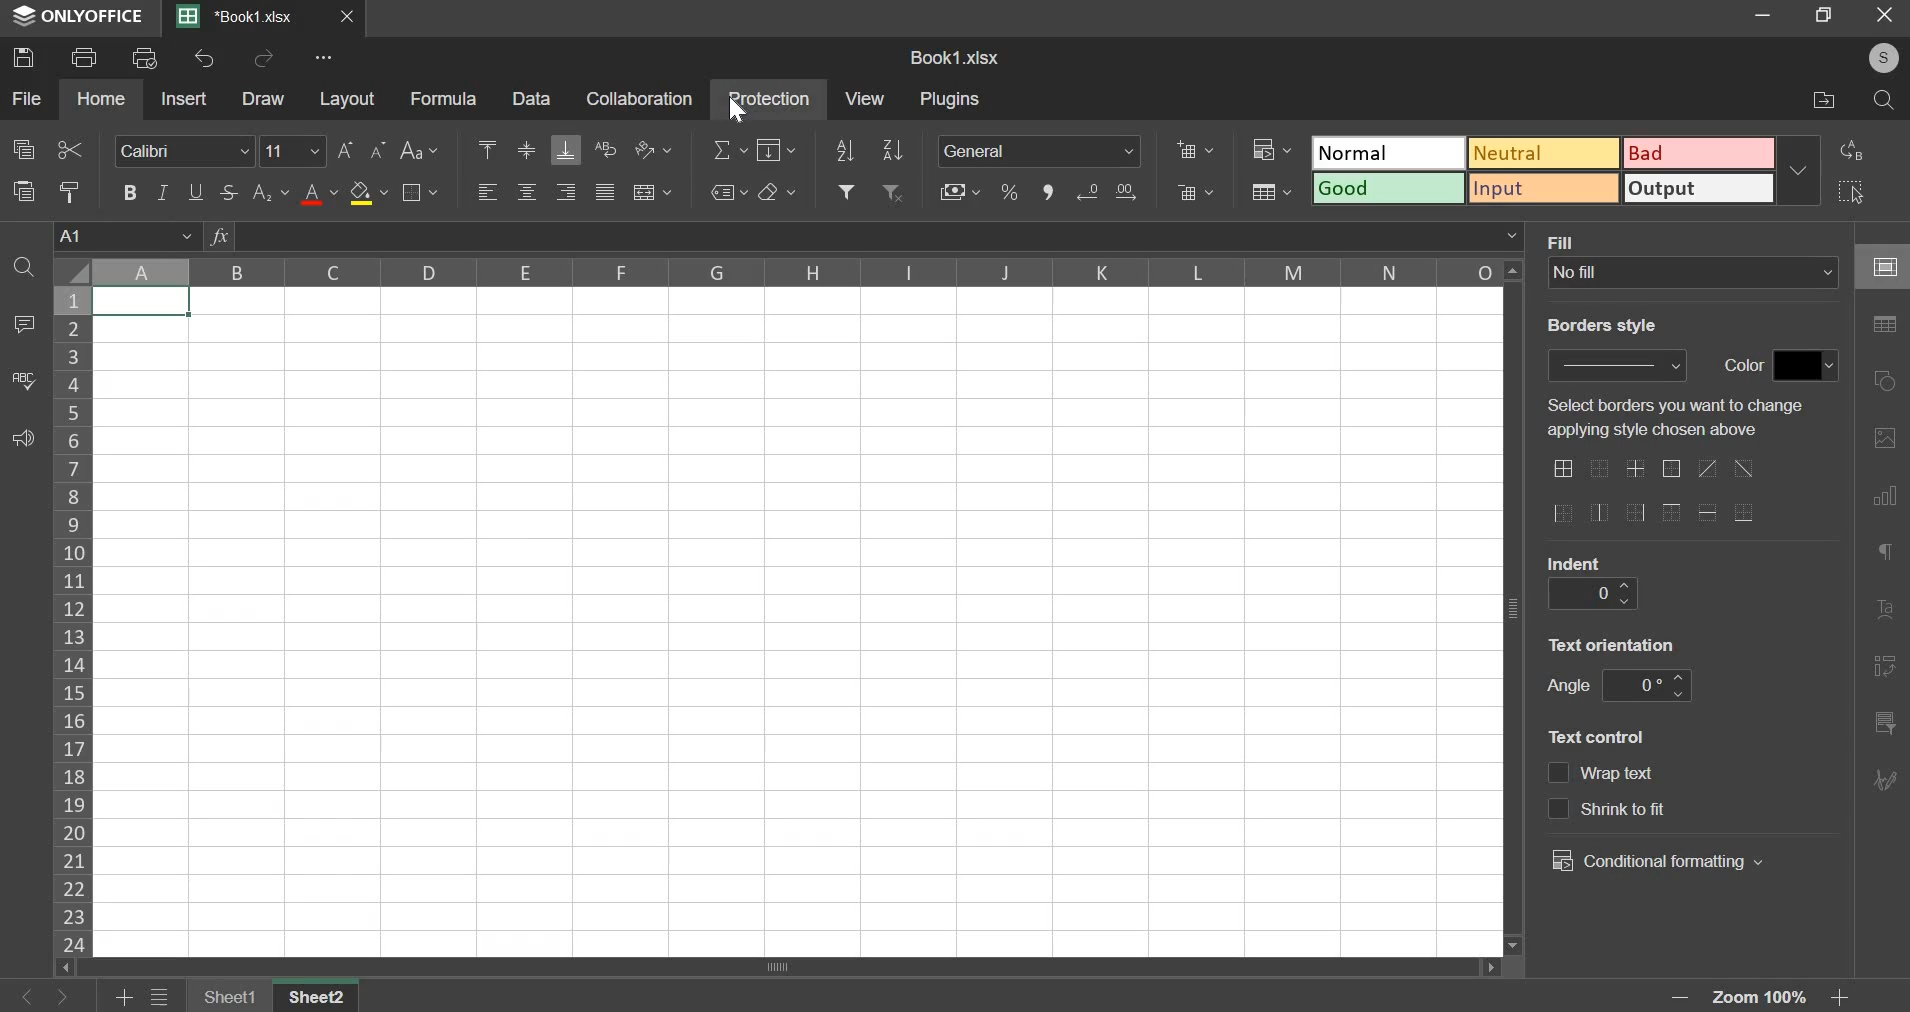 Image resolution: width=1910 pixels, height=1012 pixels. What do you see at coordinates (1877, 59) in the screenshot?
I see `Profile Pic` at bounding box center [1877, 59].